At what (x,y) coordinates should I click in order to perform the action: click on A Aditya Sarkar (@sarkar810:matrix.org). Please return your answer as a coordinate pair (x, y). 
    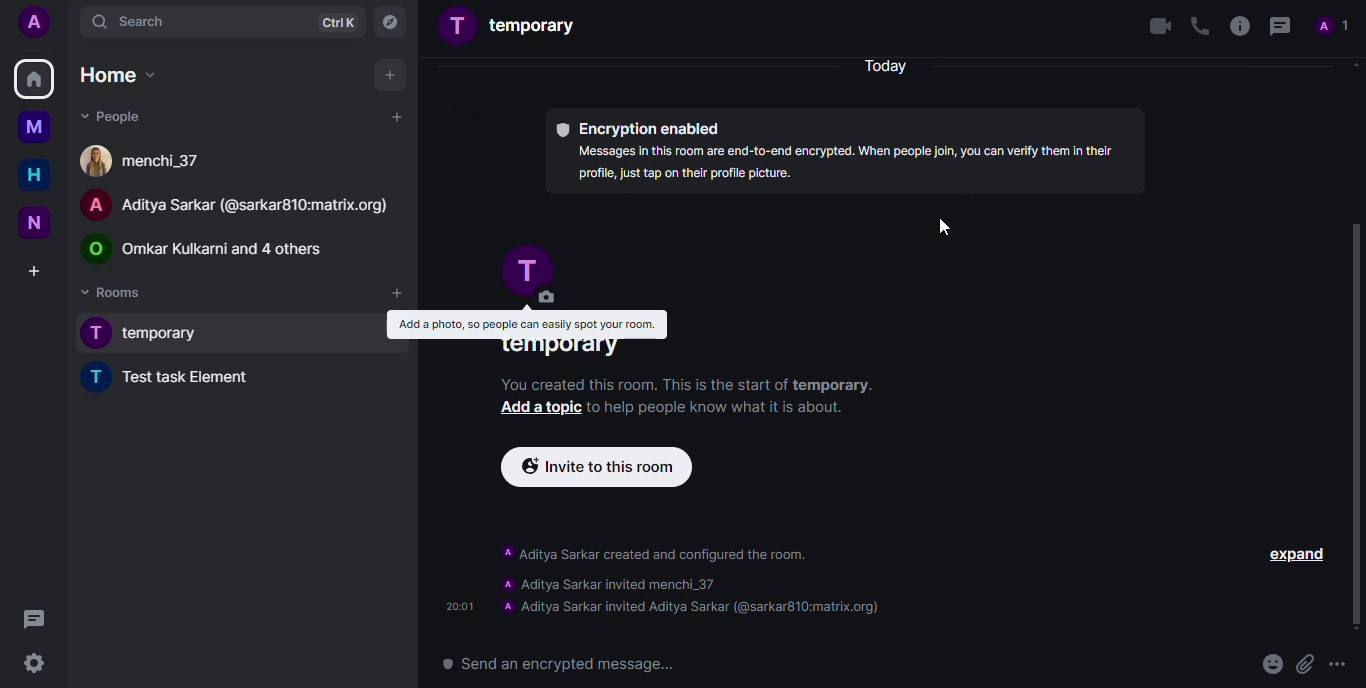
    Looking at the image, I should click on (232, 208).